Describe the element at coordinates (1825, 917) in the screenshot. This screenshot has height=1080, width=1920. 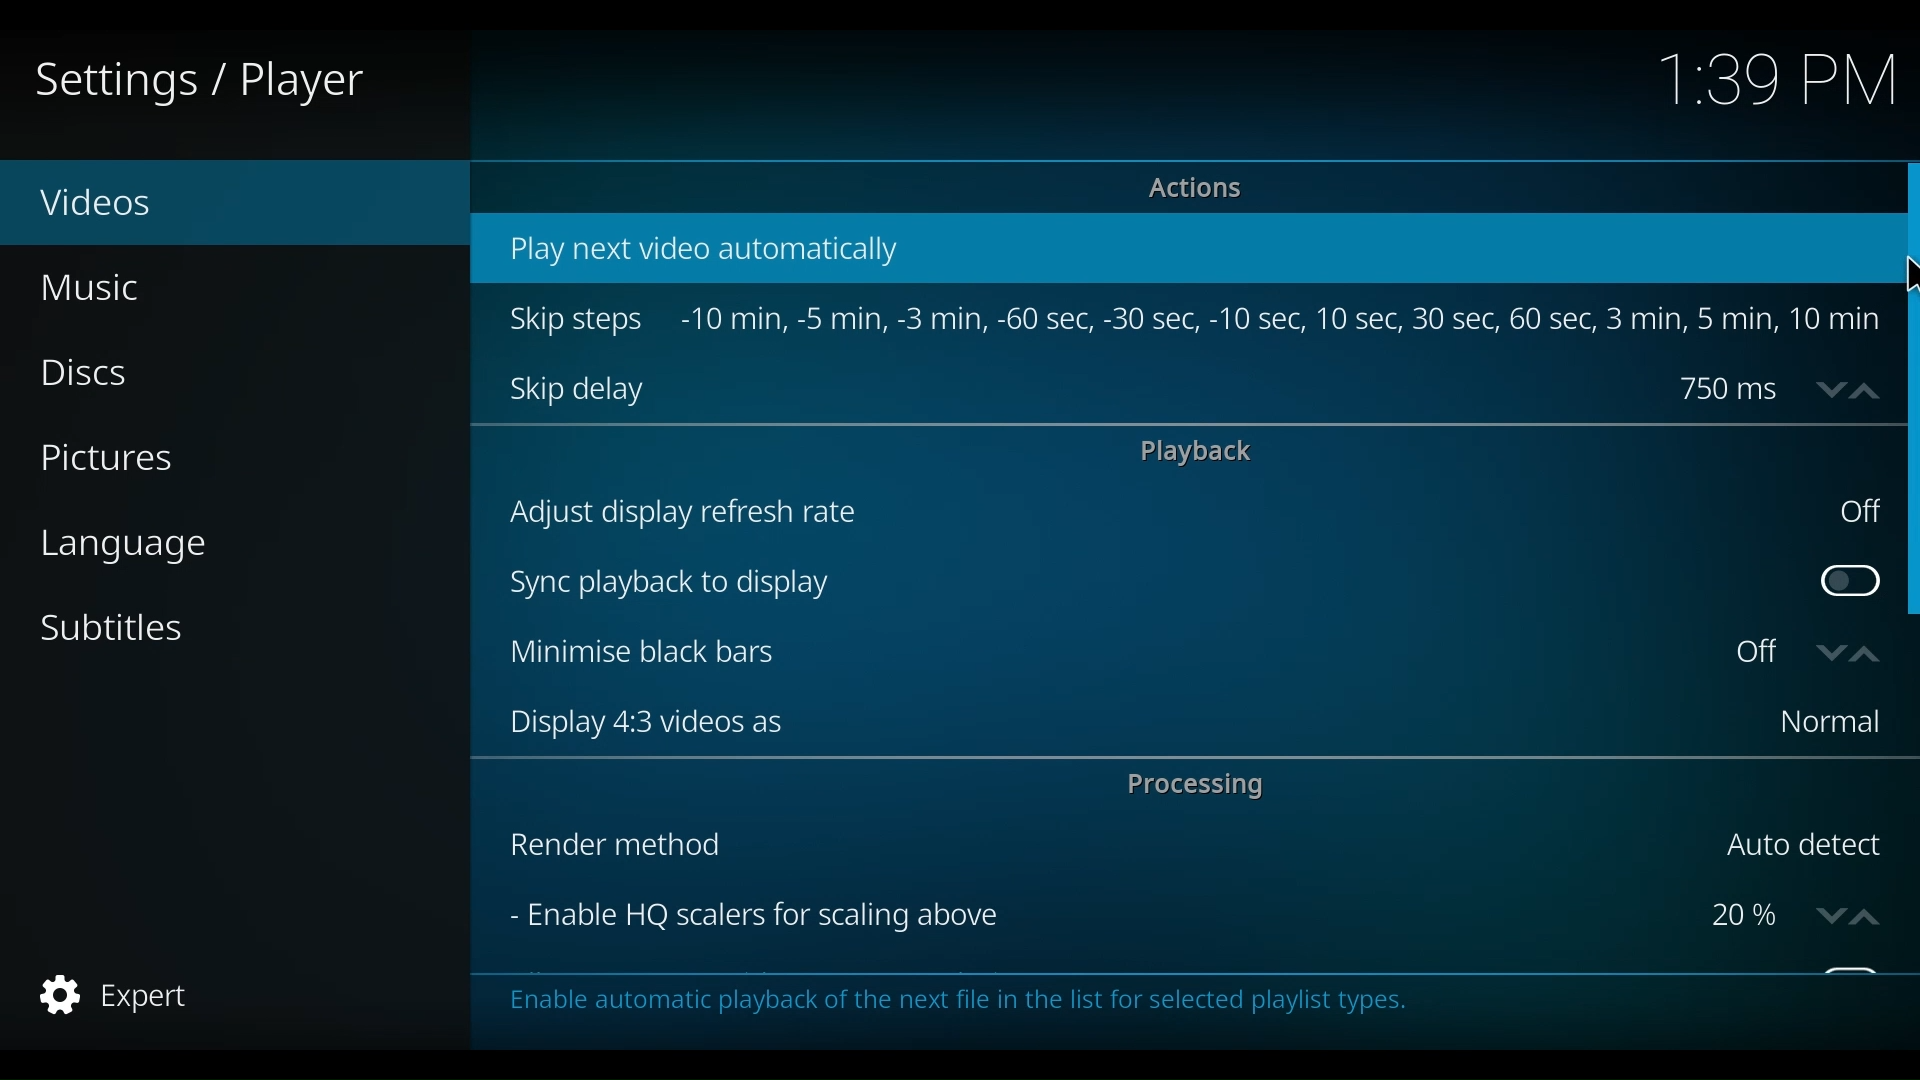
I see `down` at that location.